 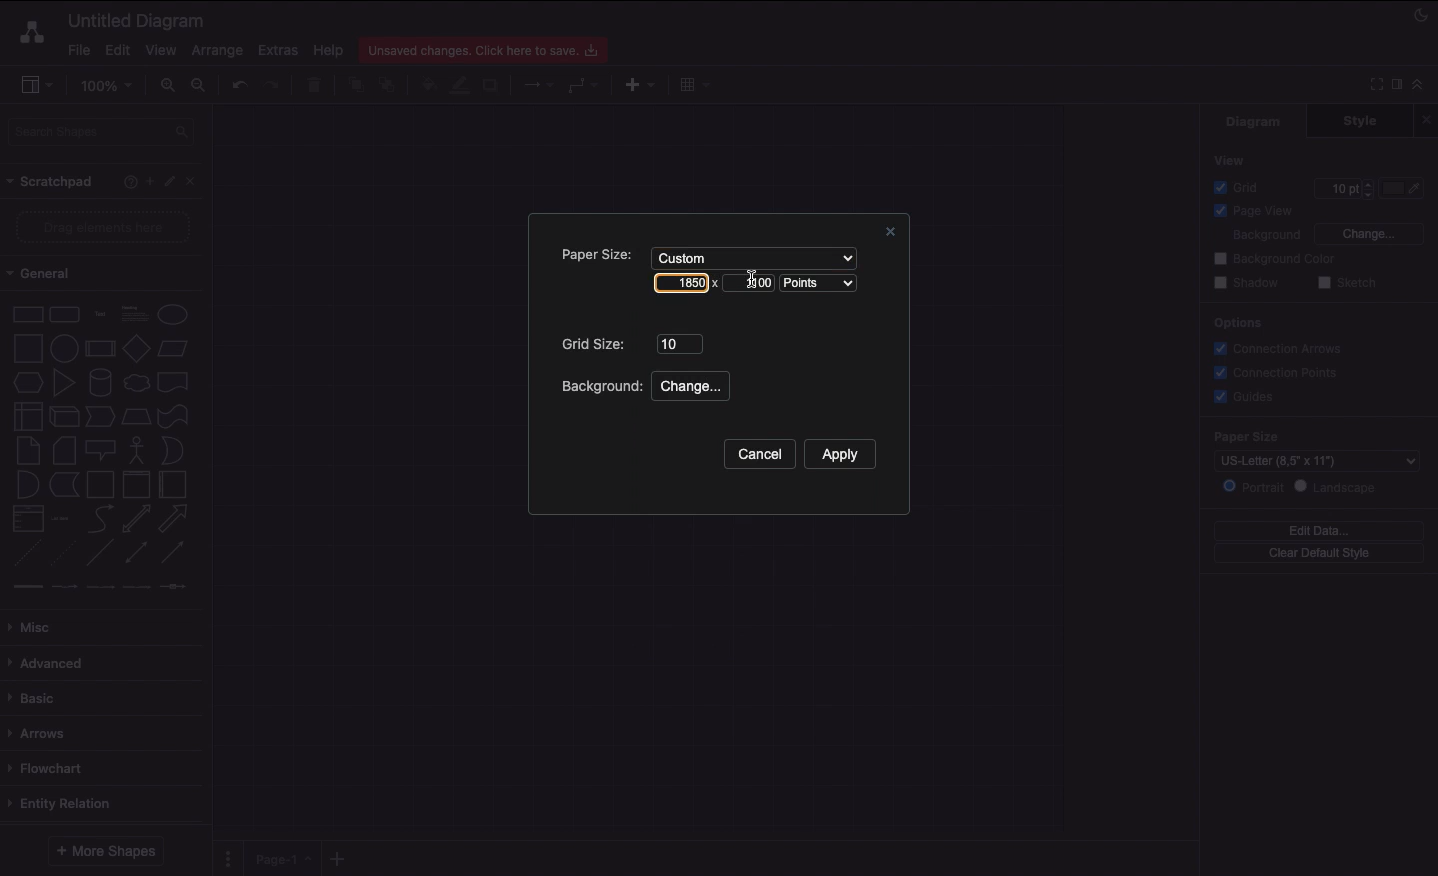 I want to click on Text box, so click(x=133, y=314).